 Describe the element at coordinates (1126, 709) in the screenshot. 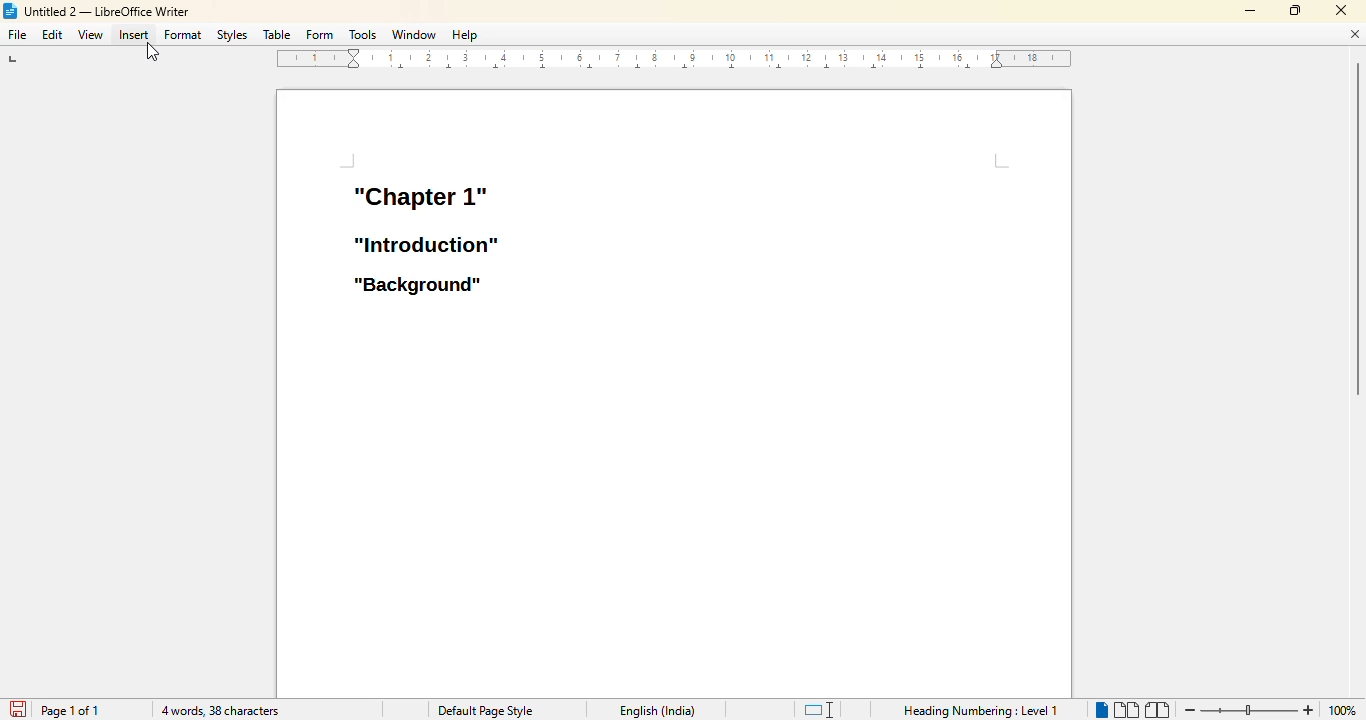

I see `multi-page view` at that location.